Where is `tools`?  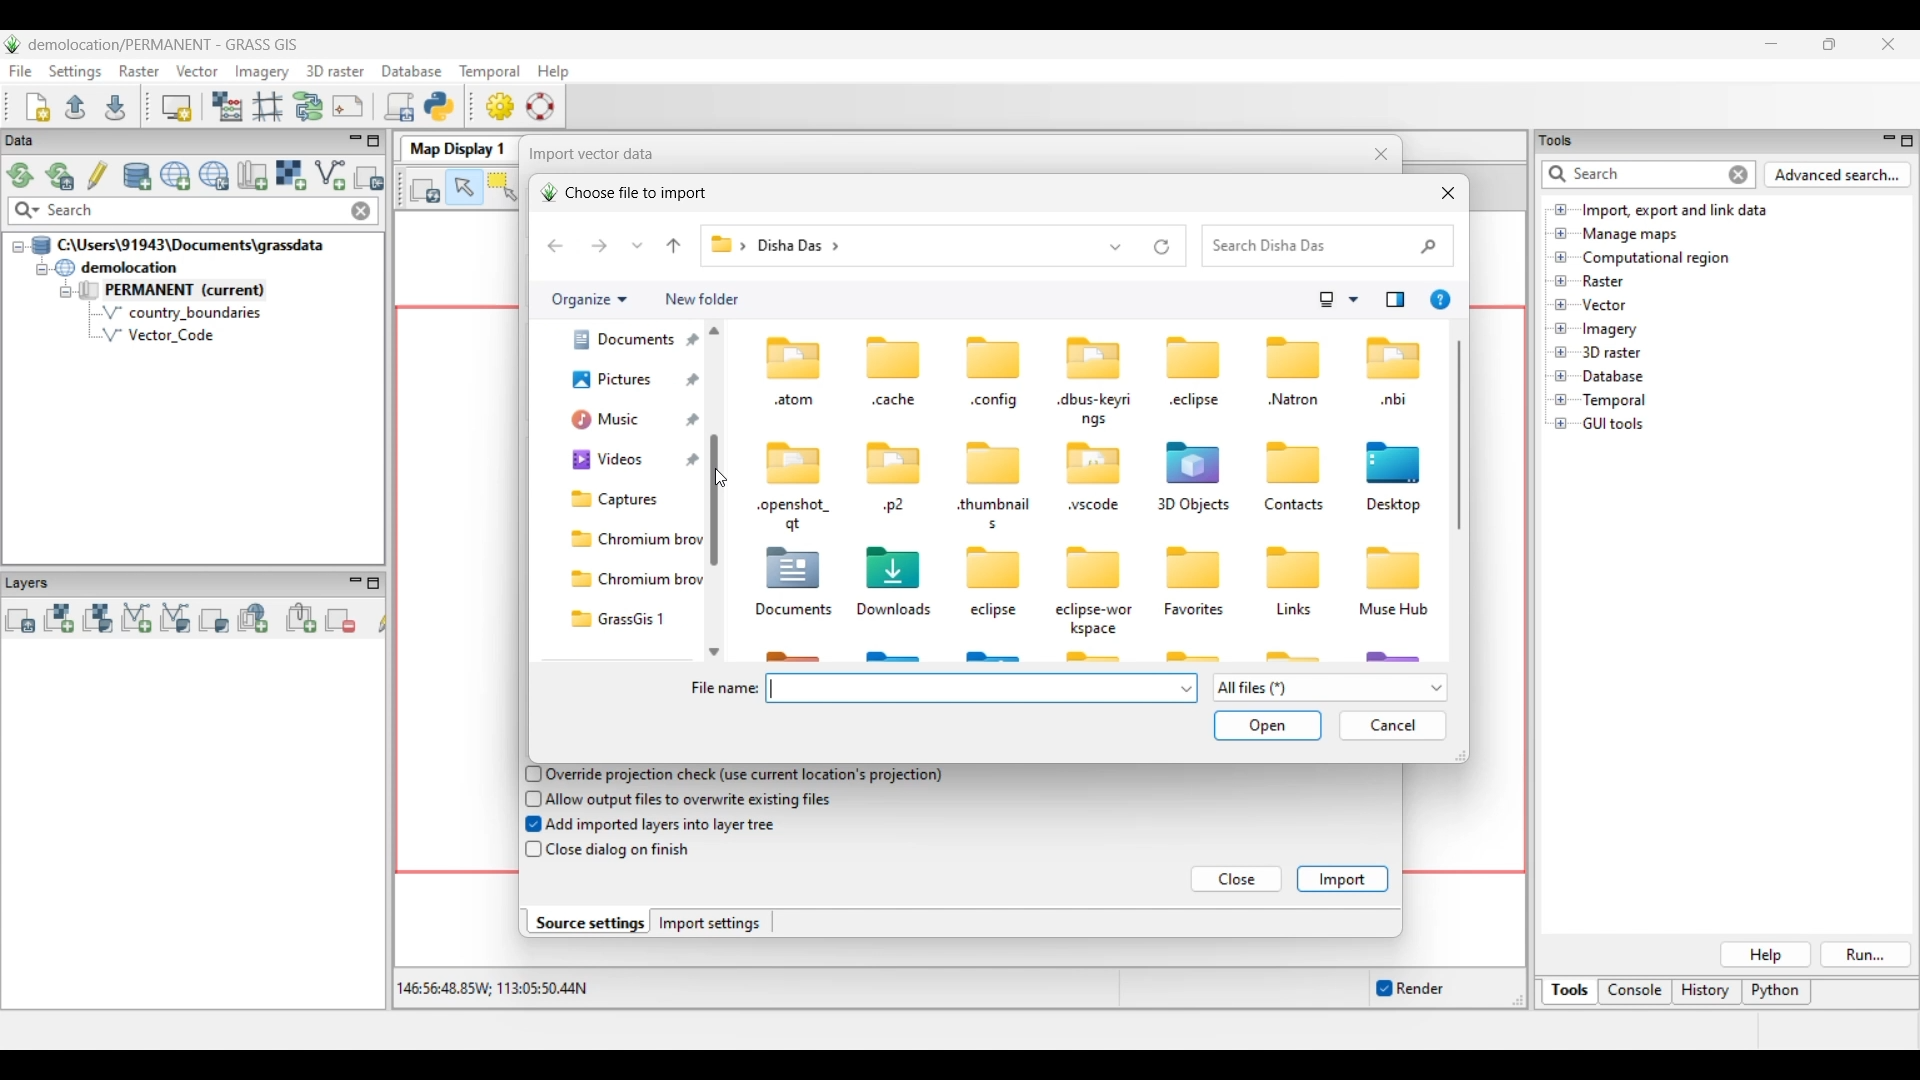 tools is located at coordinates (1563, 139).